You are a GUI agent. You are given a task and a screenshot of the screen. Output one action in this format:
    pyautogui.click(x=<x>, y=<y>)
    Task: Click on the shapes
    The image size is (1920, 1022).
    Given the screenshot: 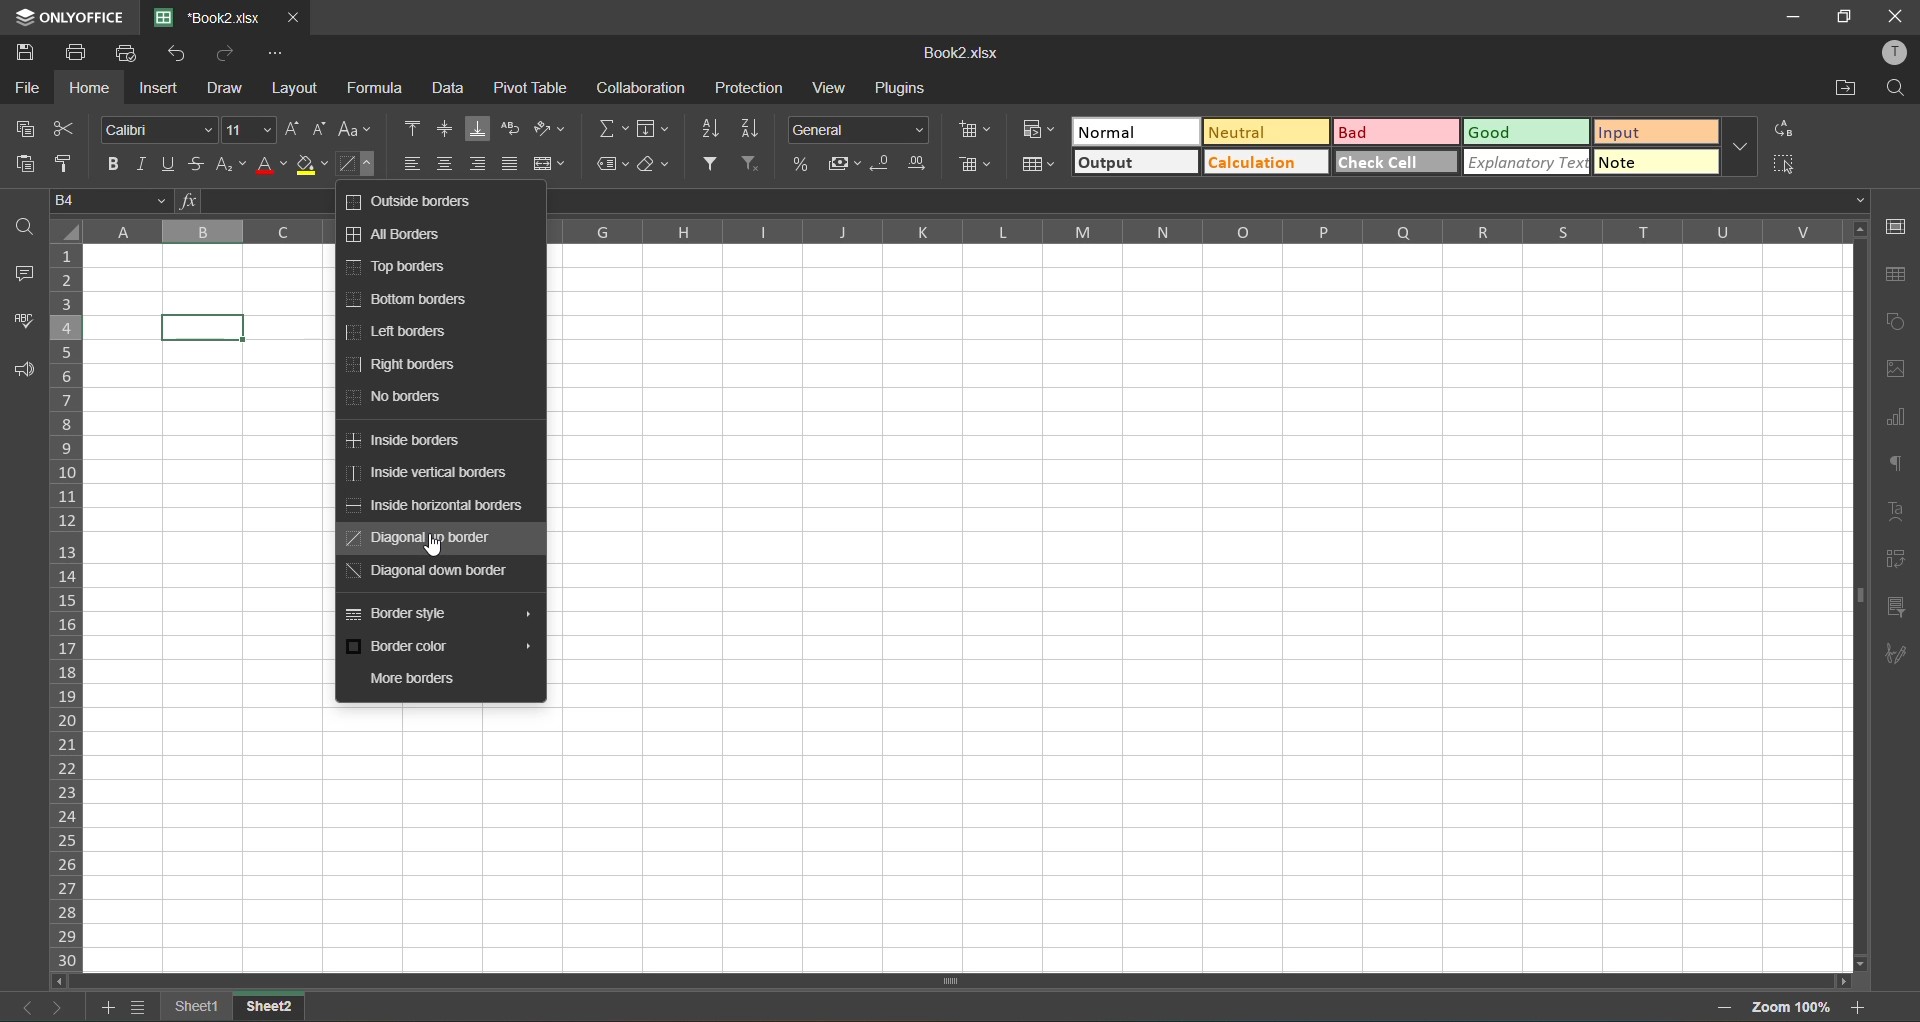 What is the action you would take?
    pyautogui.click(x=1897, y=324)
    